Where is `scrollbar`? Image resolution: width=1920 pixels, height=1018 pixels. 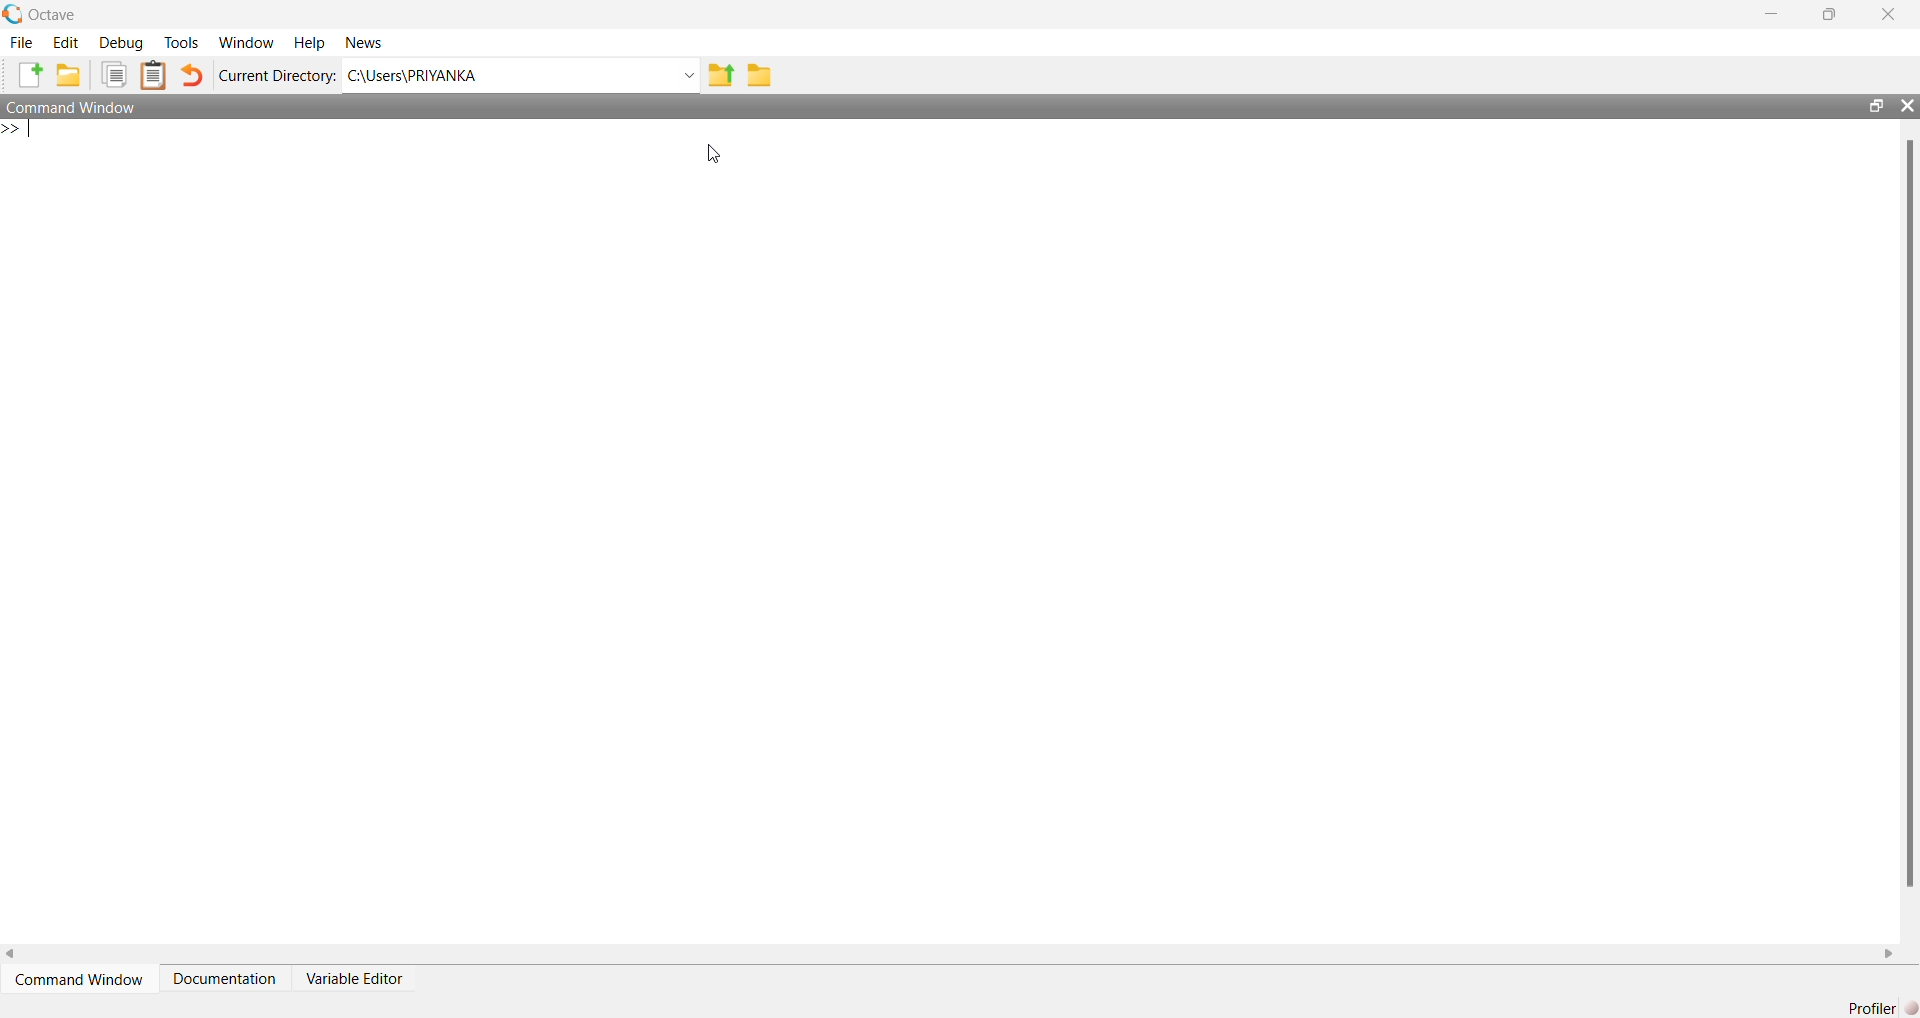
scrollbar is located at coordinates (1907, 514).